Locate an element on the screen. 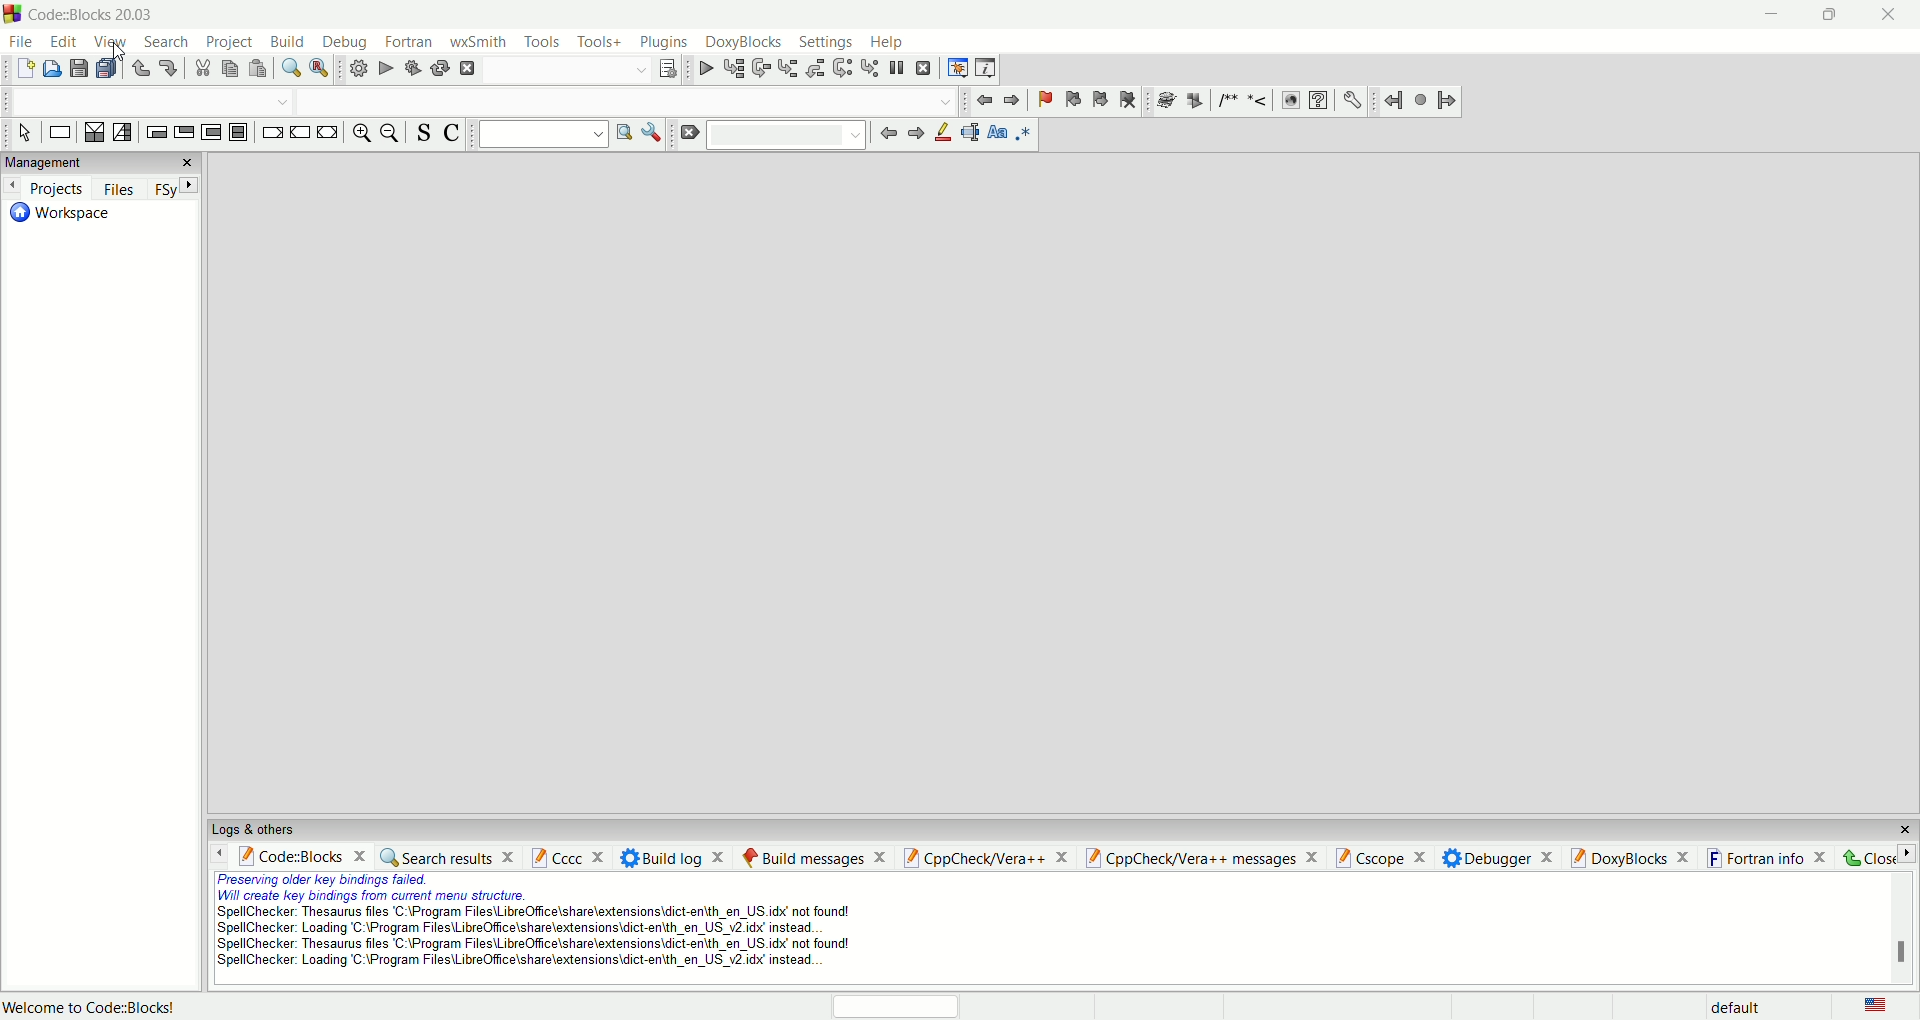  default is located at coordinates (1747, 1006).